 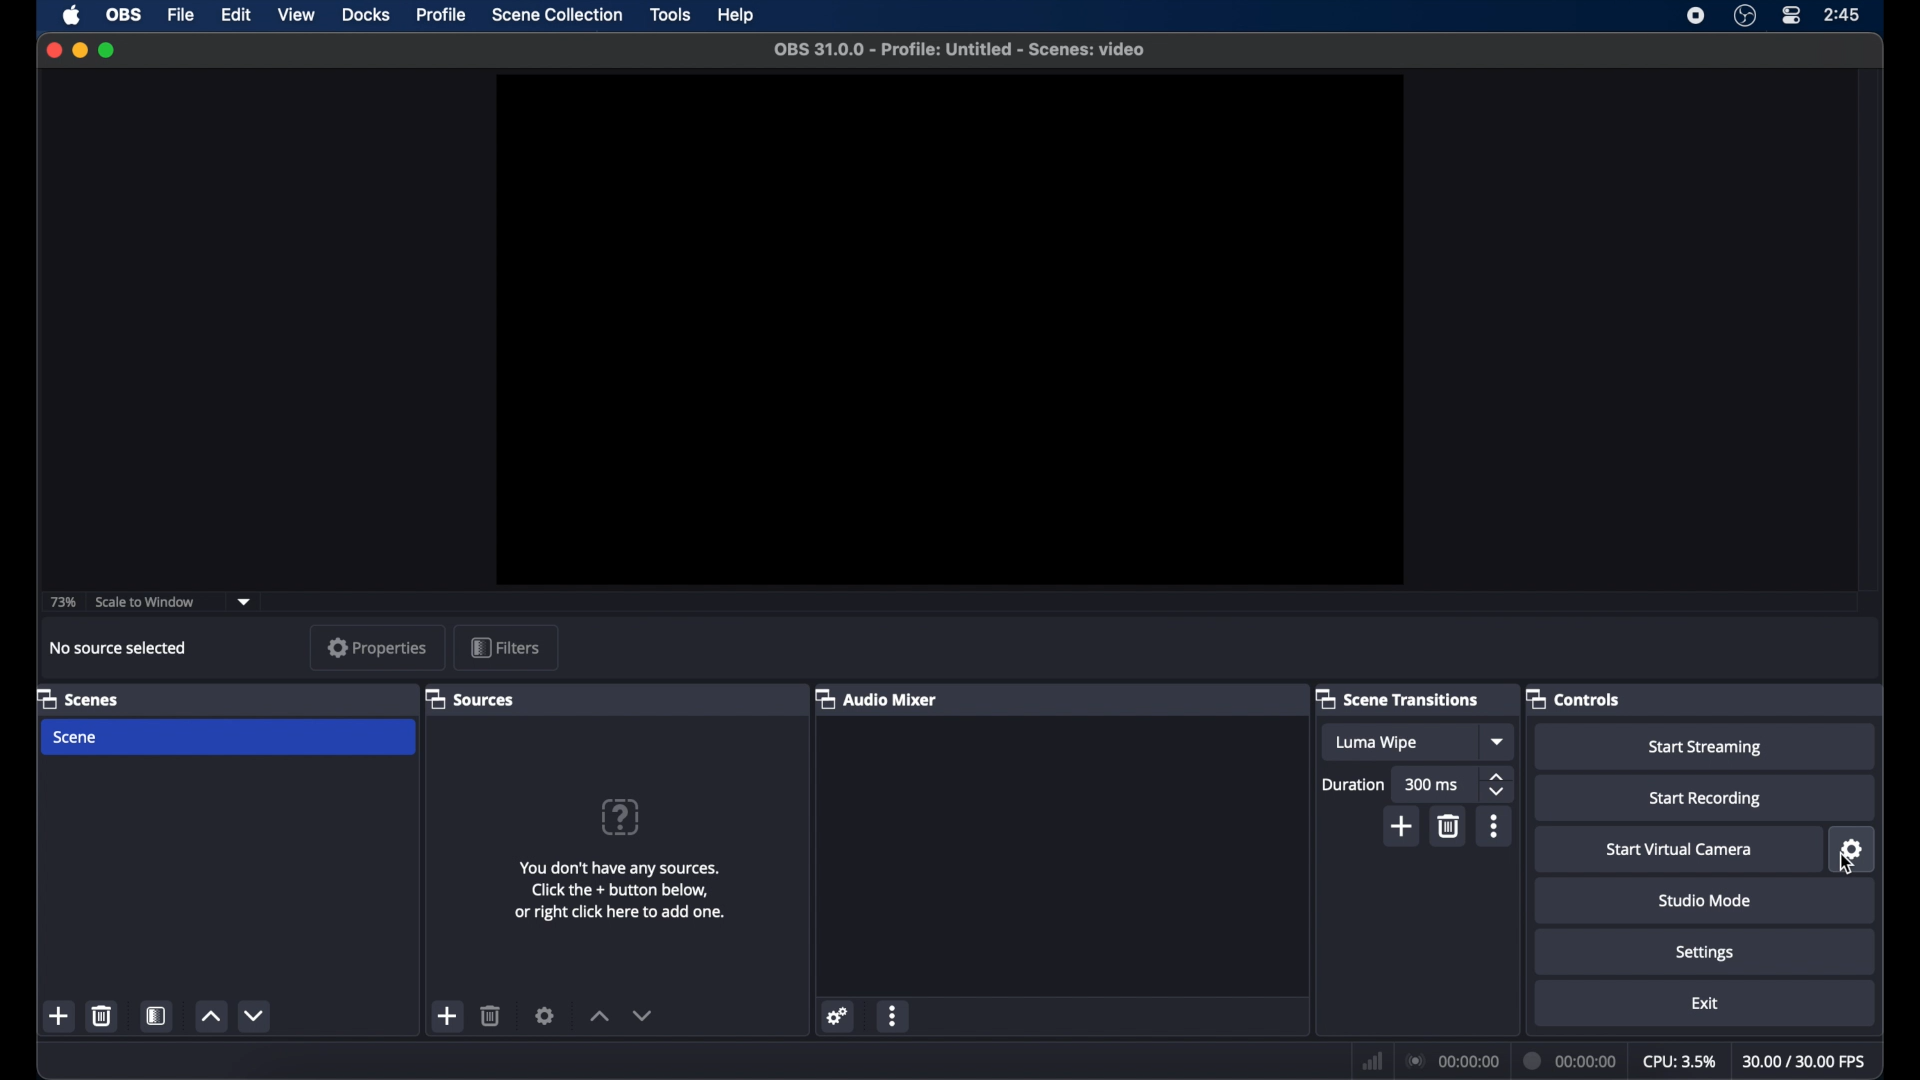 What do you see at coordinates (556, 15) in the screenshot?
I see `scene collection` at bounding box center [556, 15].